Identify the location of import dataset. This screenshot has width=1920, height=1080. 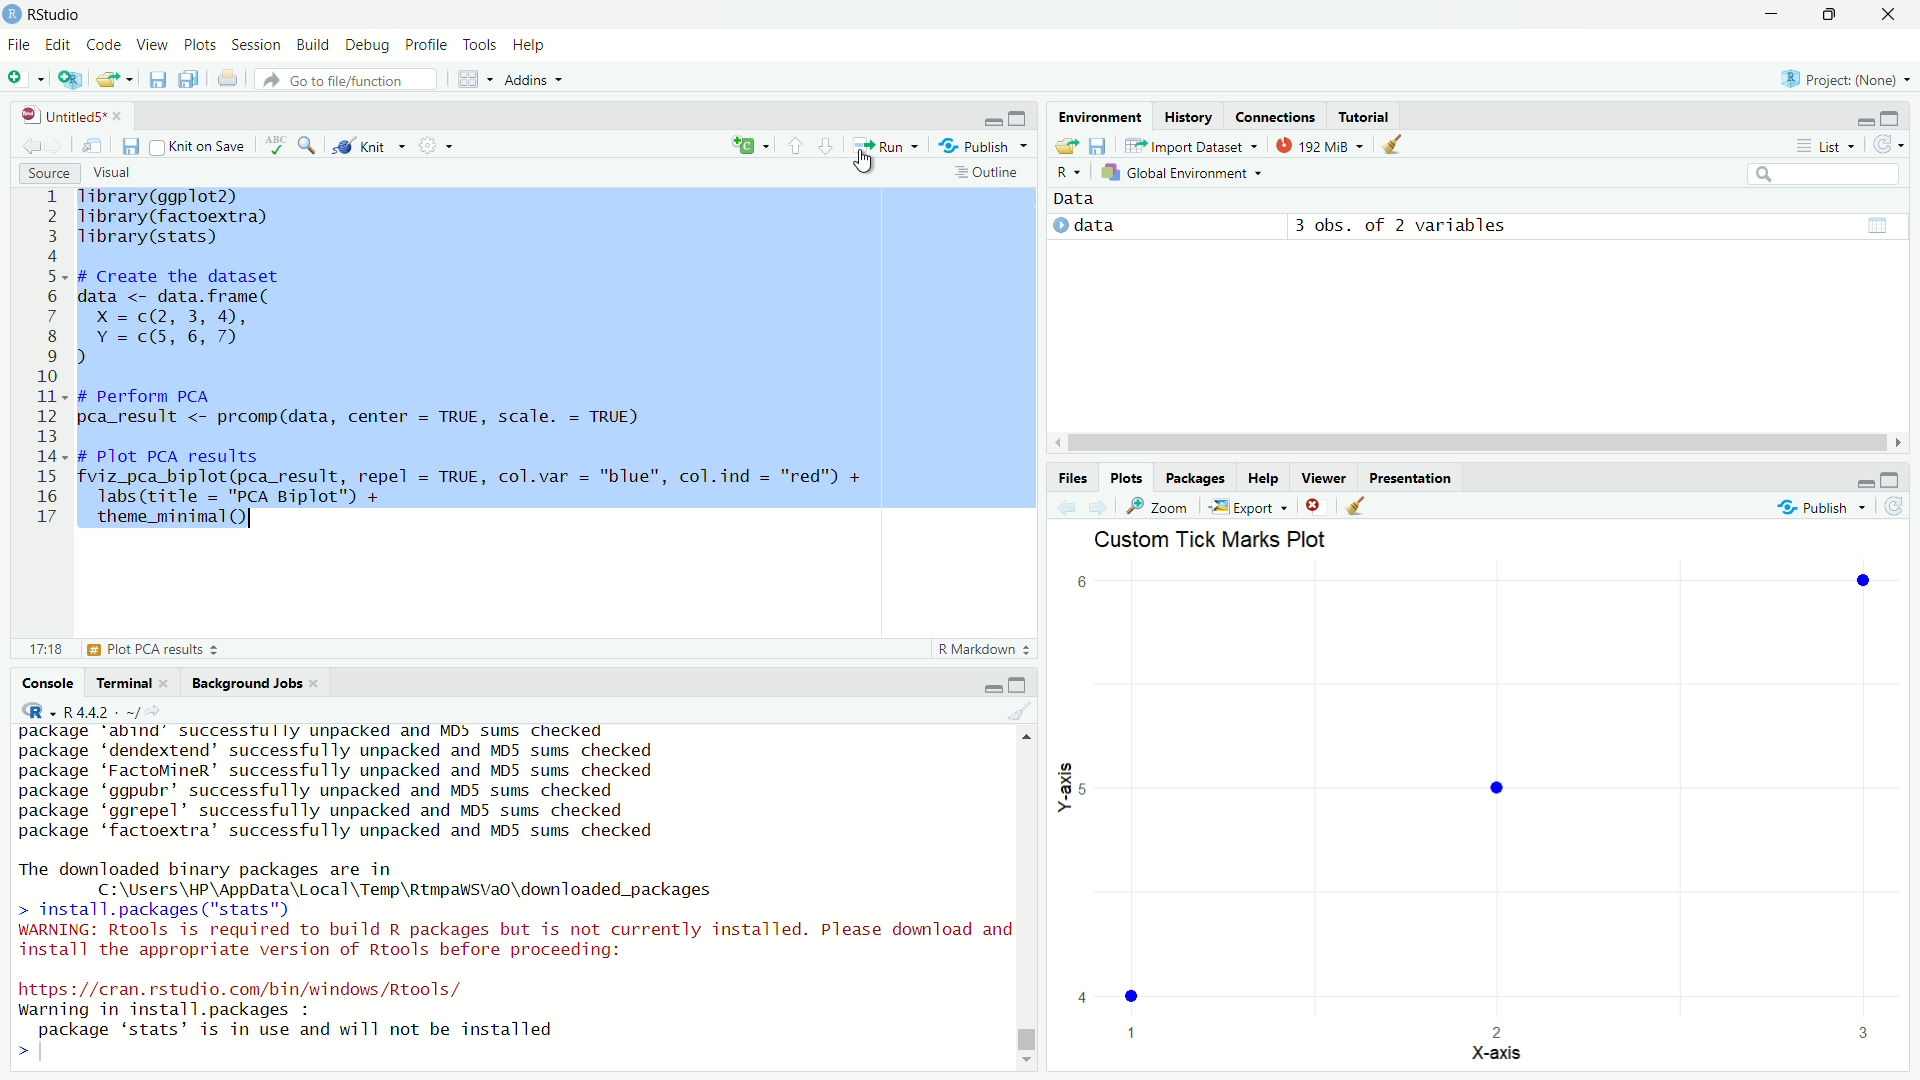
(1190, 145).